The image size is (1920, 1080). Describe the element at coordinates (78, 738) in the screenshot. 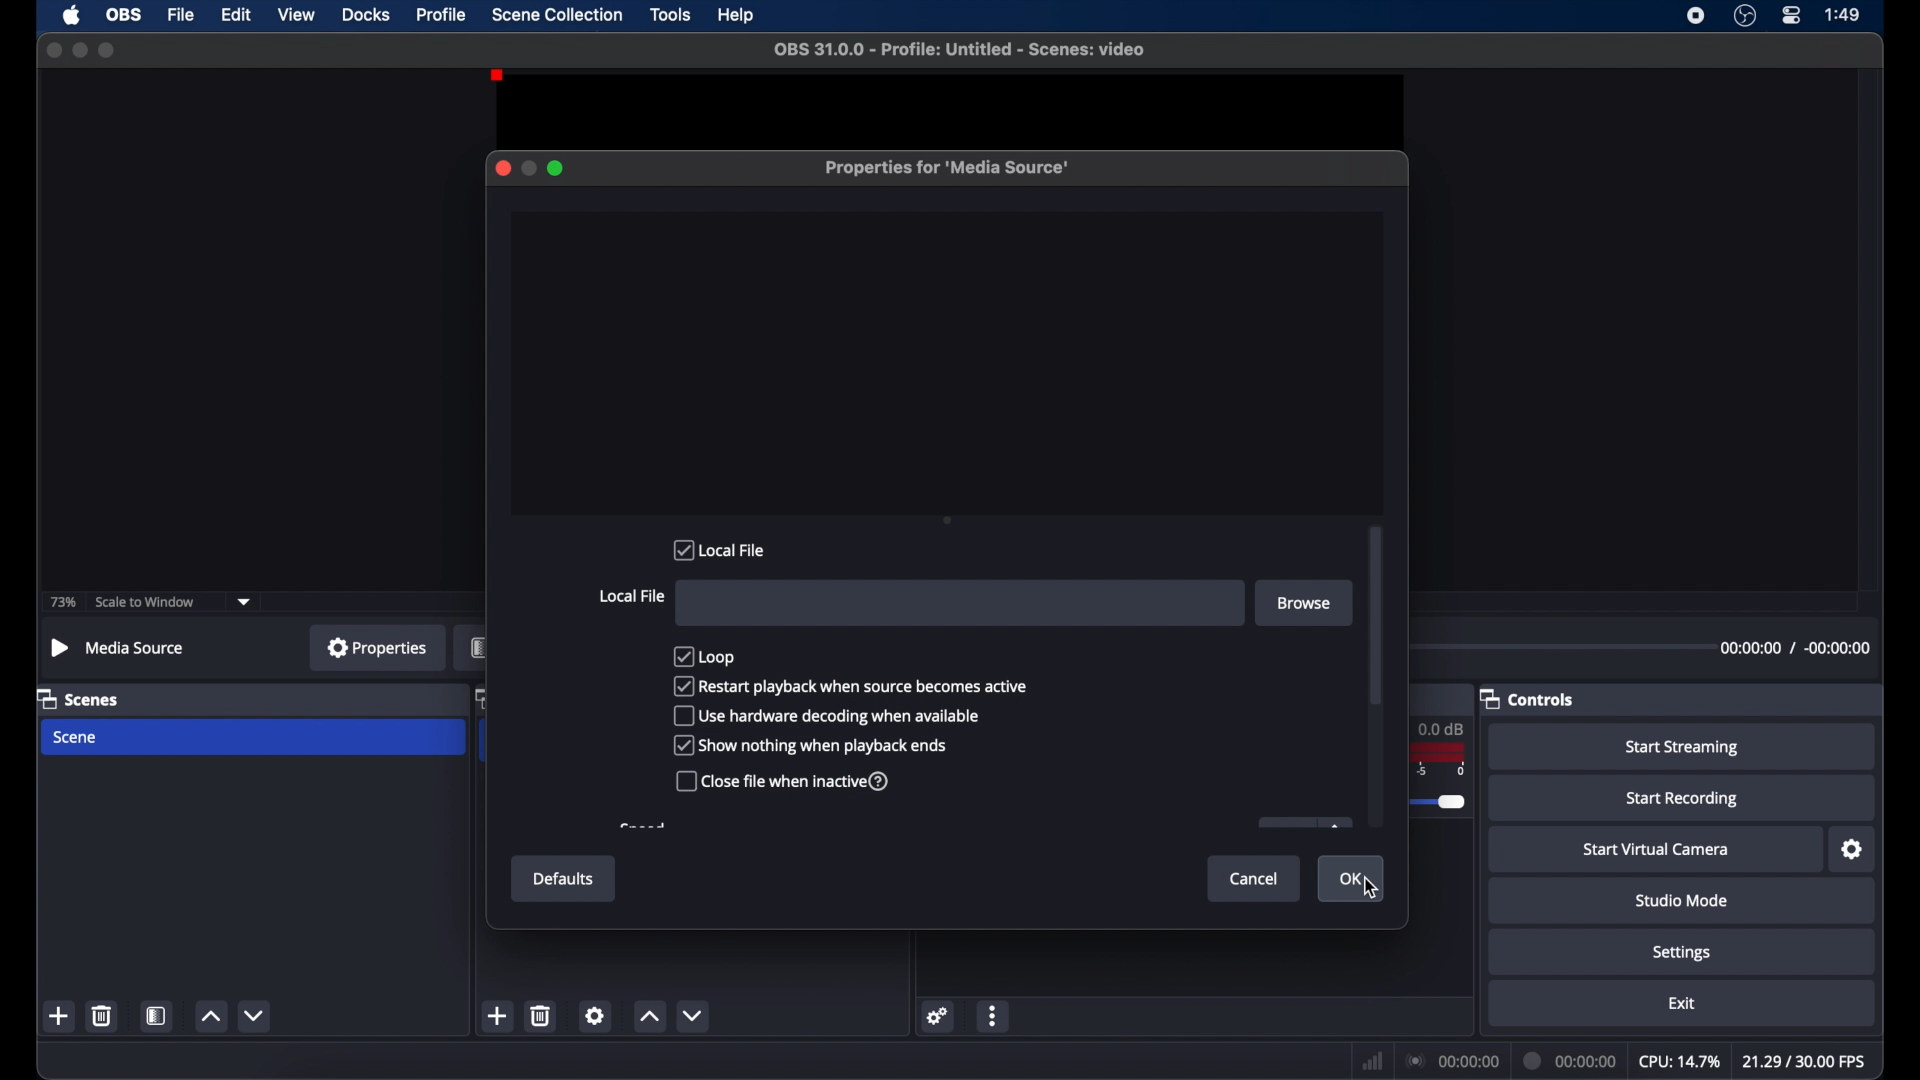

I see `scene` at that location.